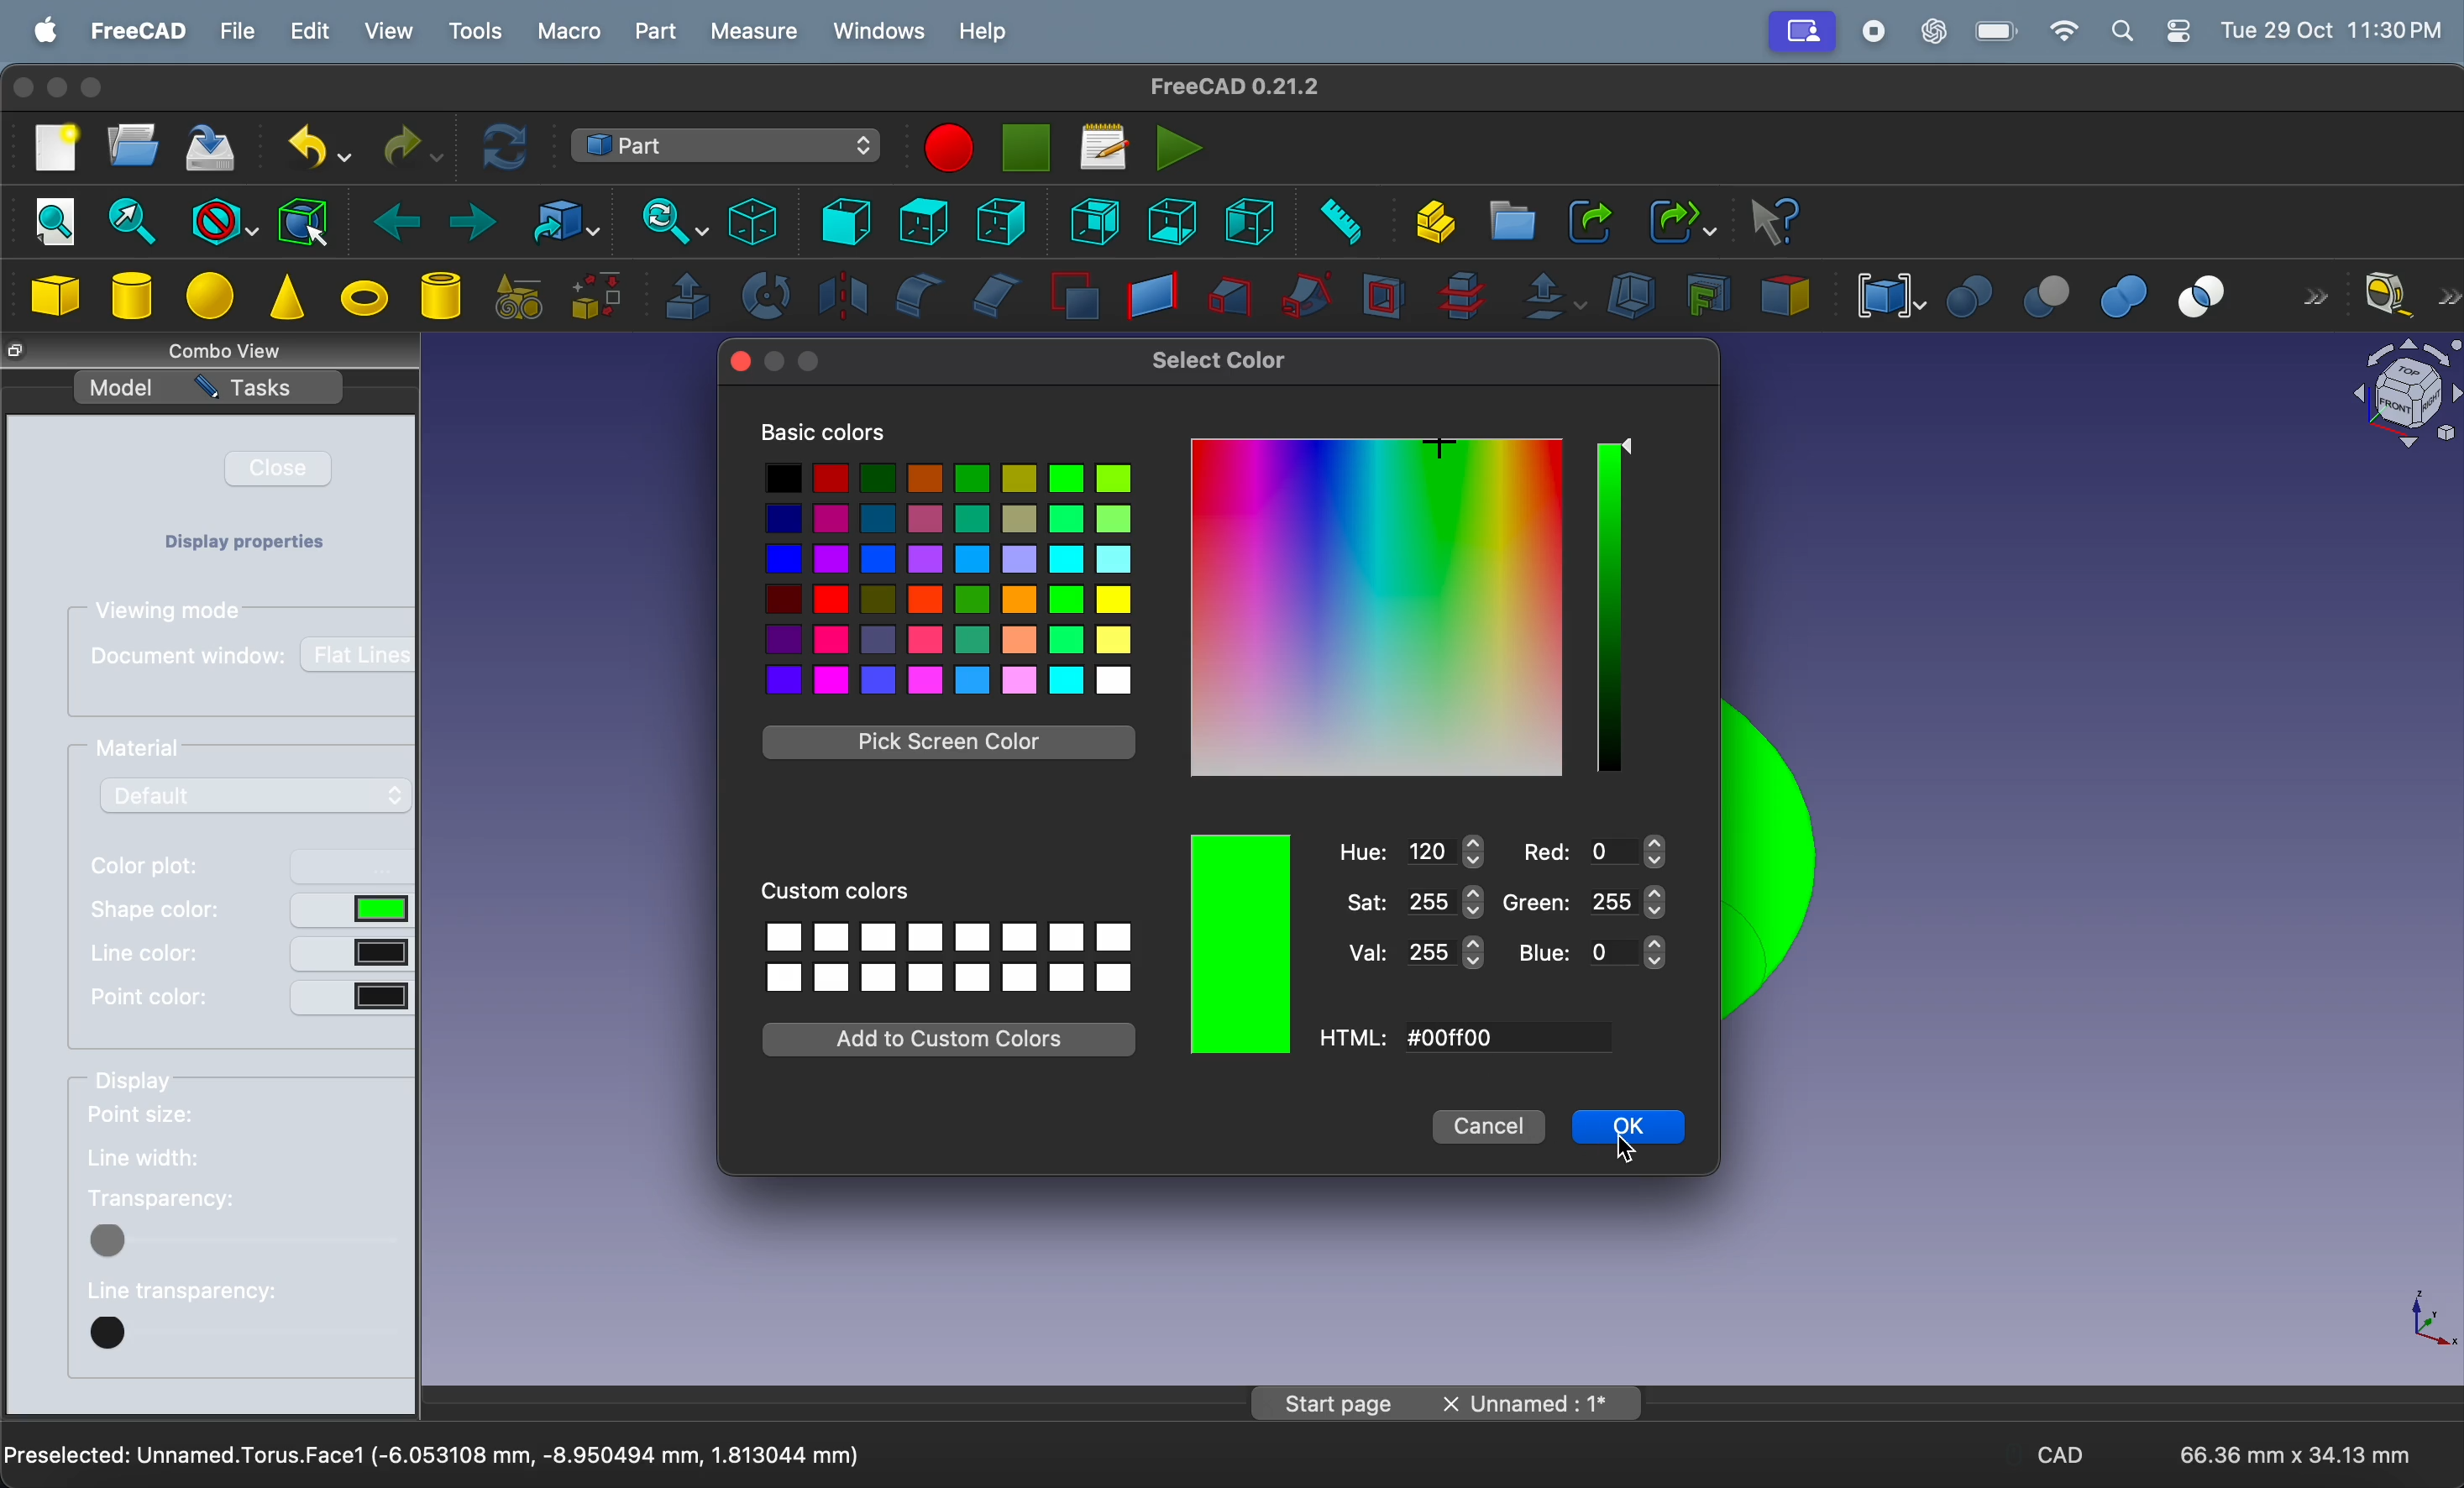 This screenshot has width=2464, height=1488. Describe the element at coordinates (1249, 223) in the screenshot. I see `left view` at that location.